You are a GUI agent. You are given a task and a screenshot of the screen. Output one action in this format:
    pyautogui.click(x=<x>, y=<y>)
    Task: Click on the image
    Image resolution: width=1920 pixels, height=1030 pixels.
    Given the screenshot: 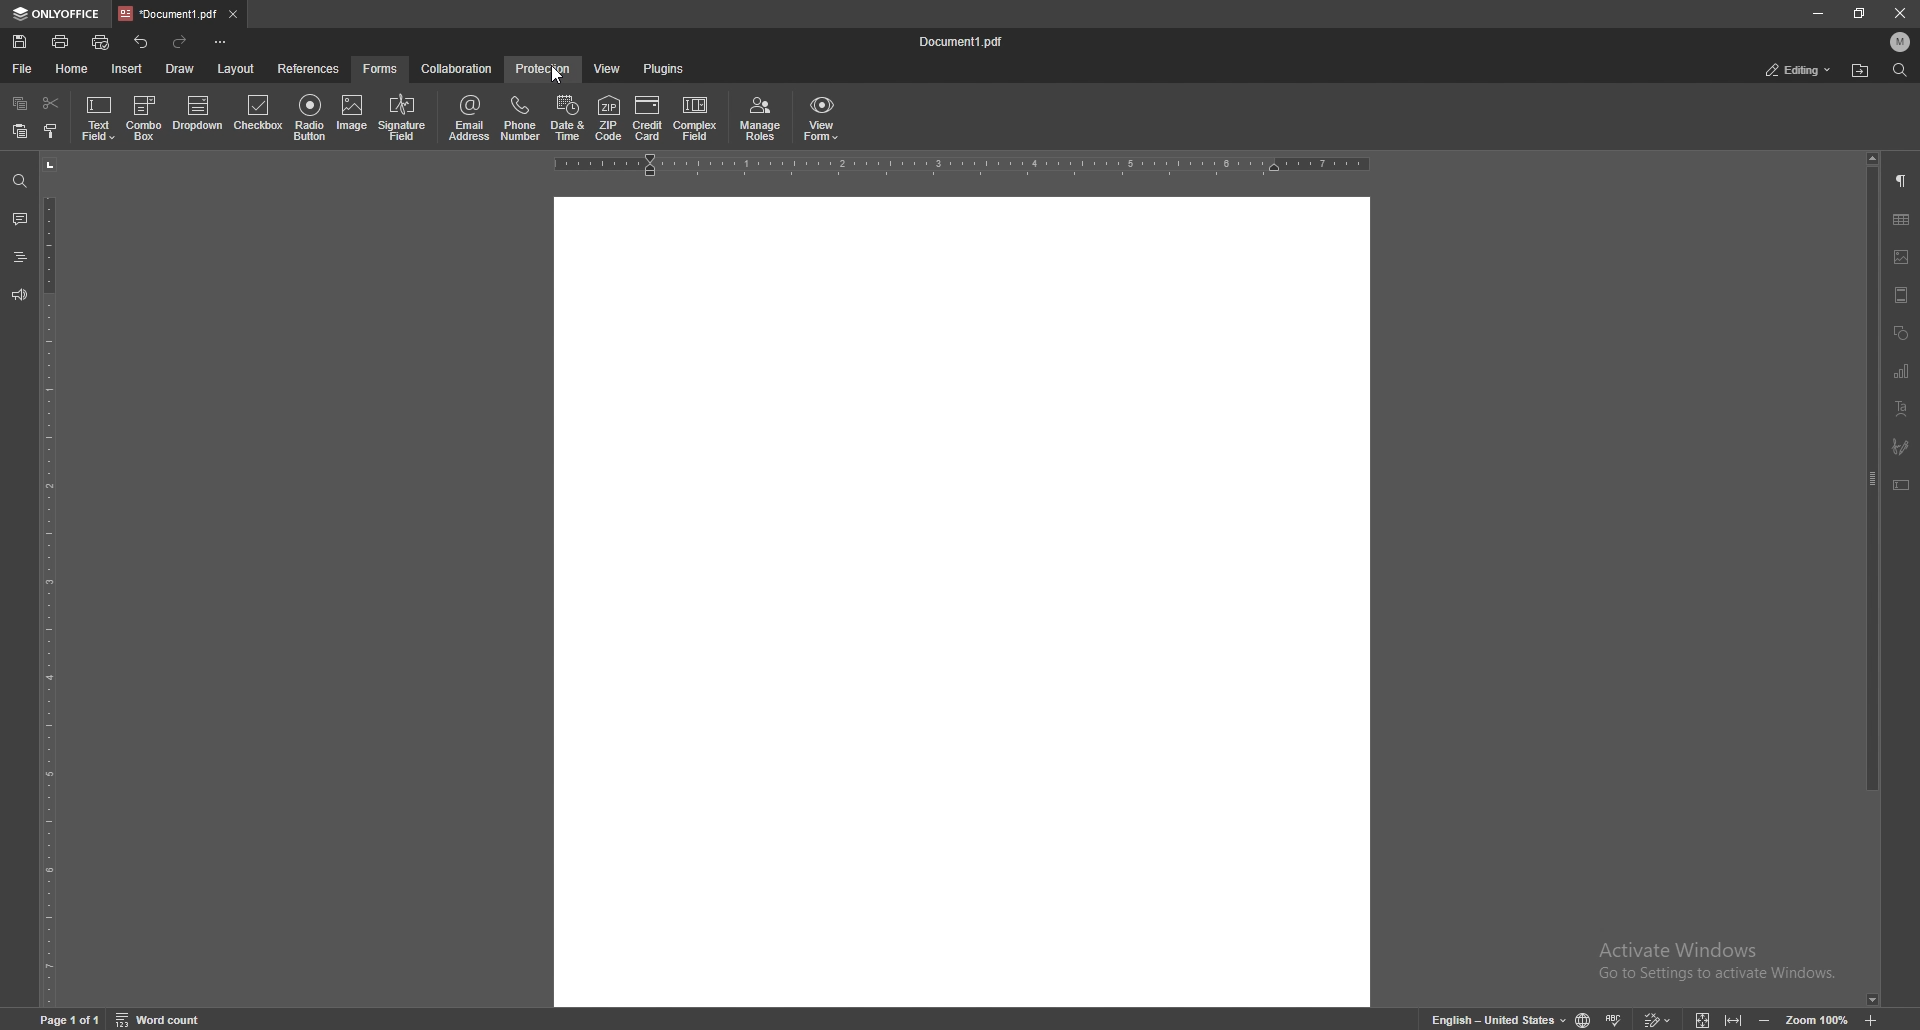 What is the action you would take?
    pyautogui.click(x=1902, y=257)
    